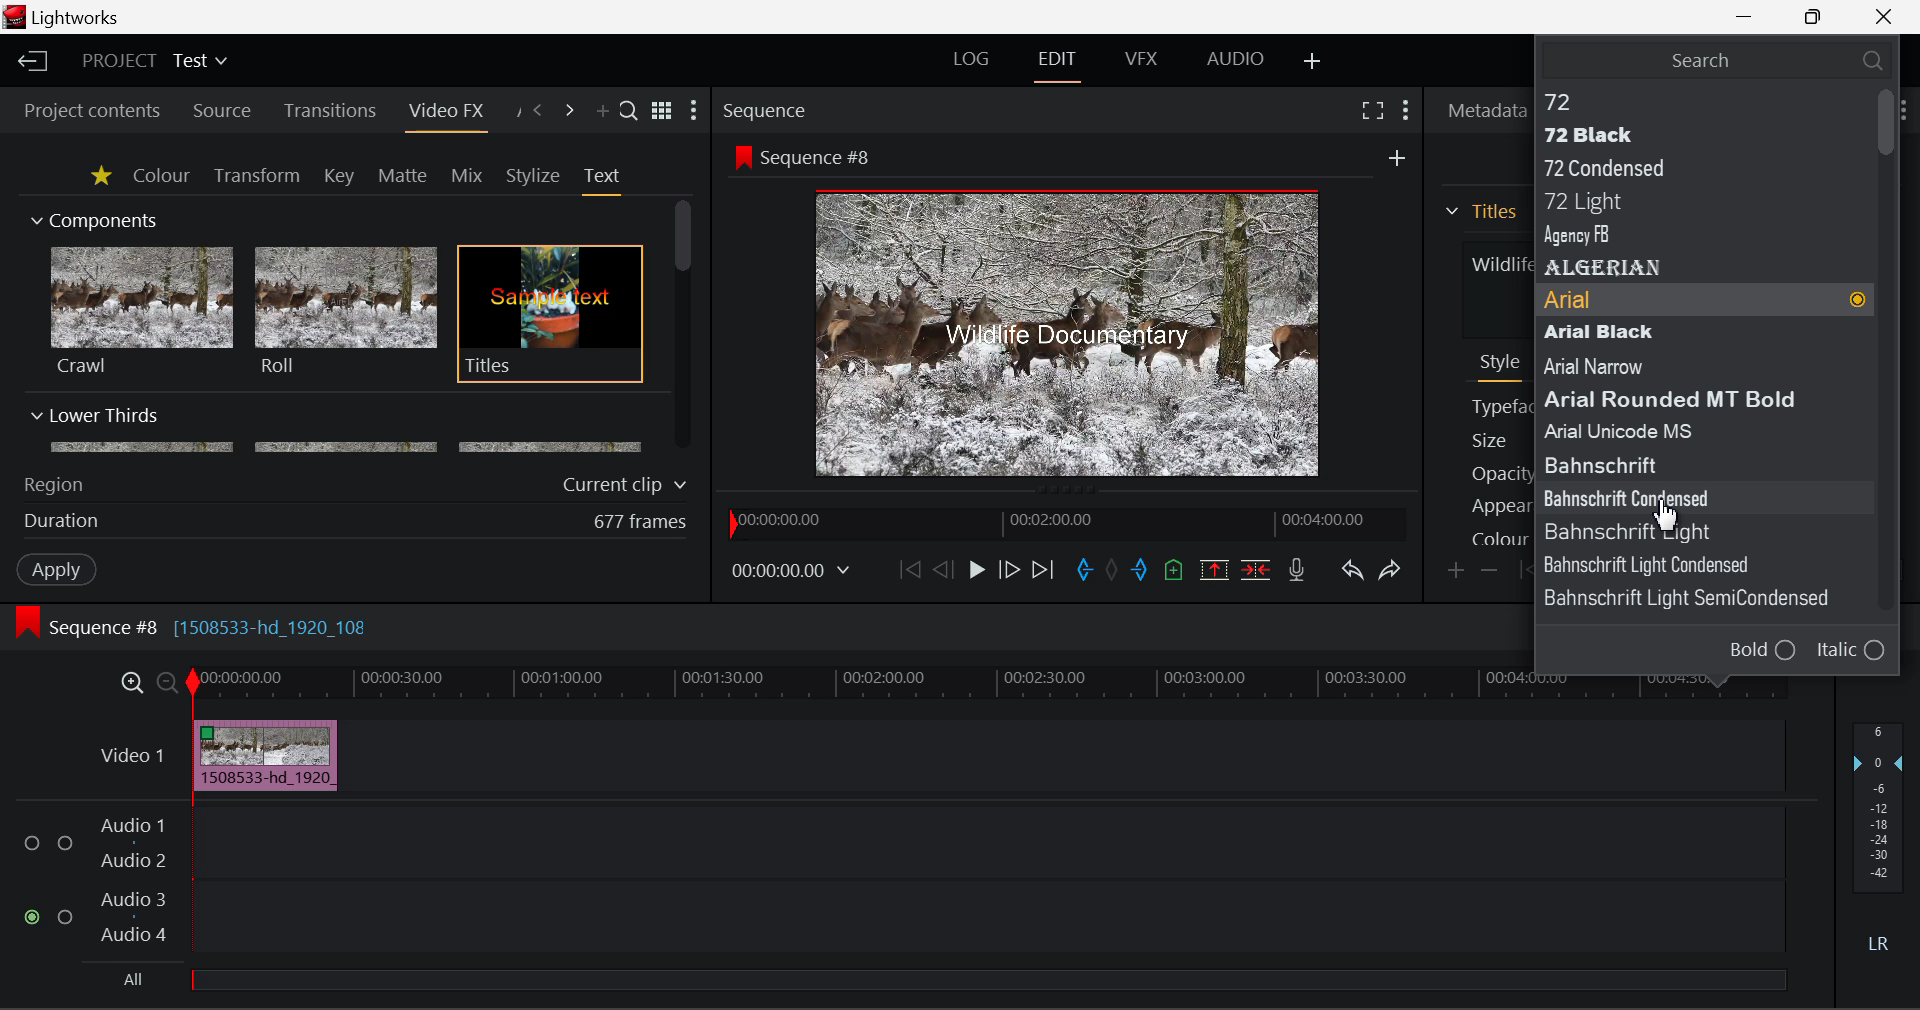 The height and width of the screenshot is (1010, 1920). Describe the element at coordinates (600, 112) in the screenshot. I see `Add Panel` at that location.